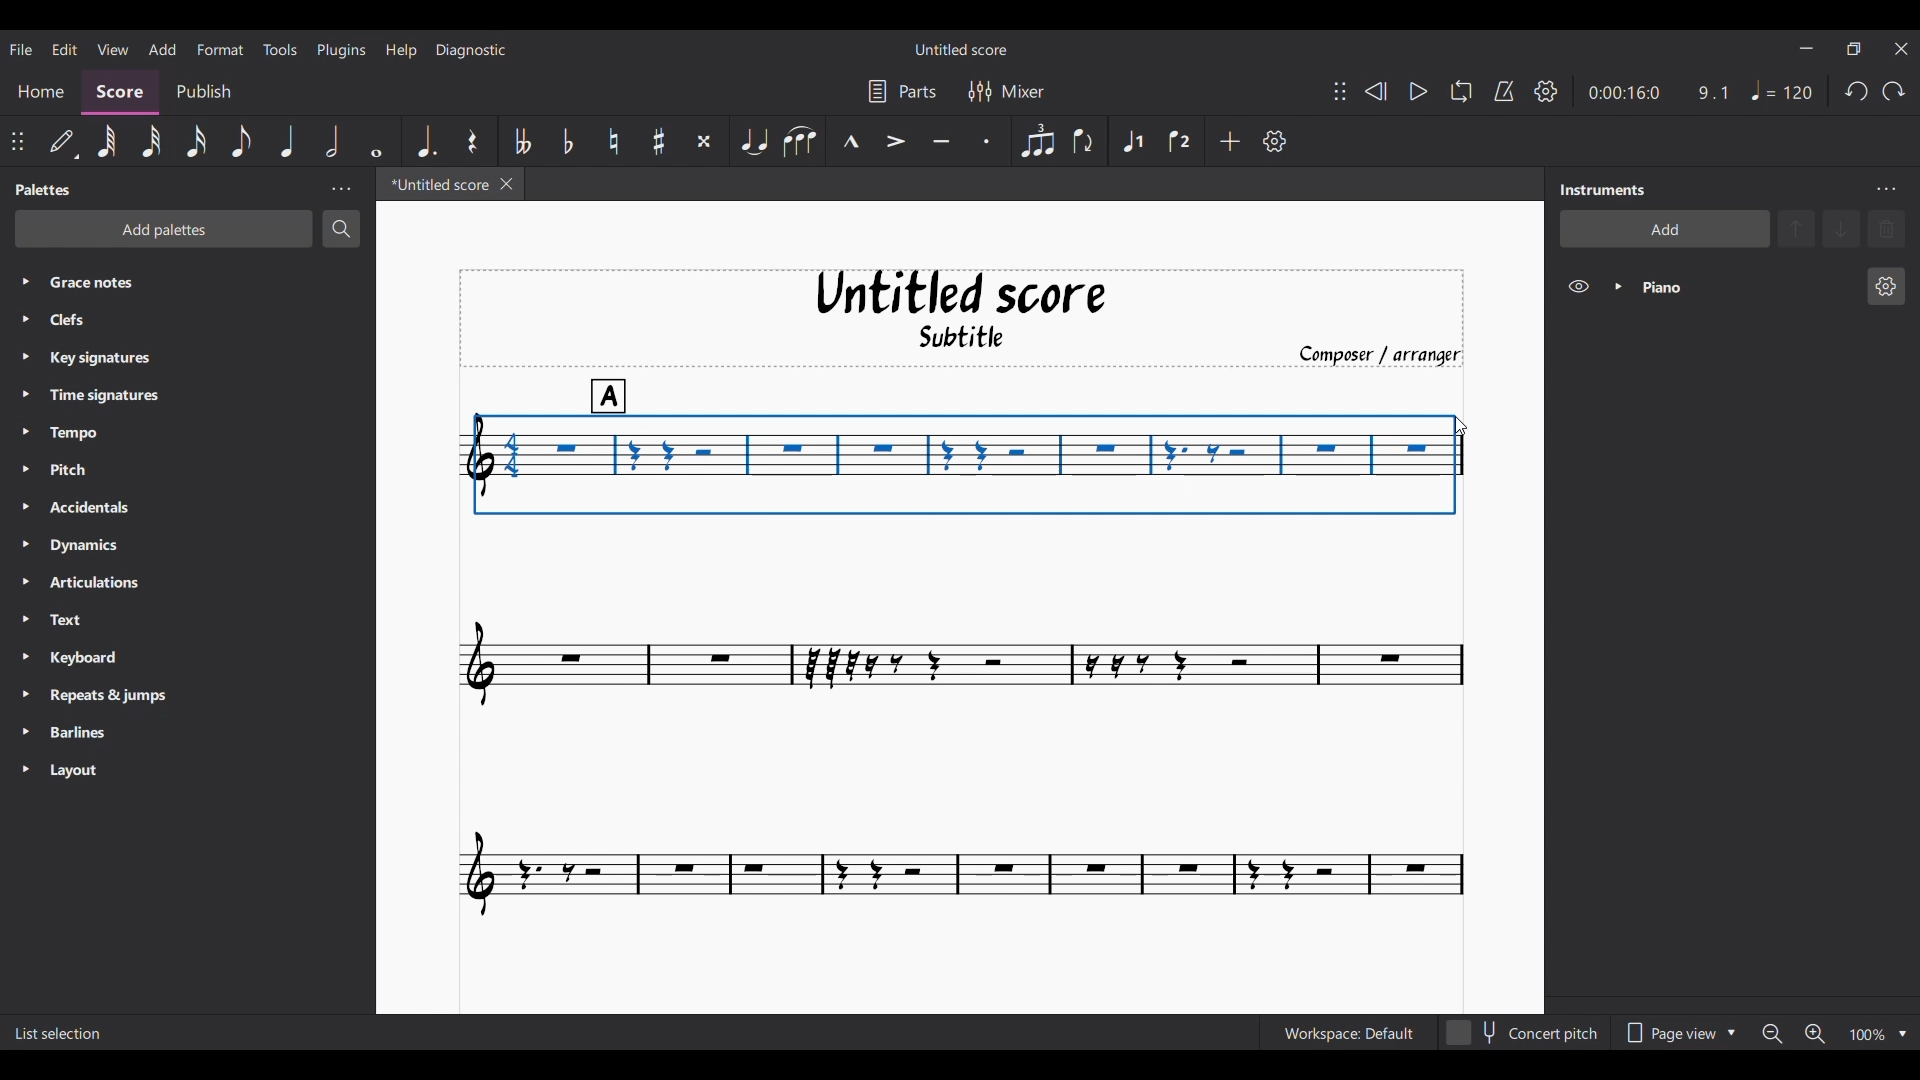  Describe the element at coordinates (1665, 229) in the screenshot. I see `Add instrument` at that location.